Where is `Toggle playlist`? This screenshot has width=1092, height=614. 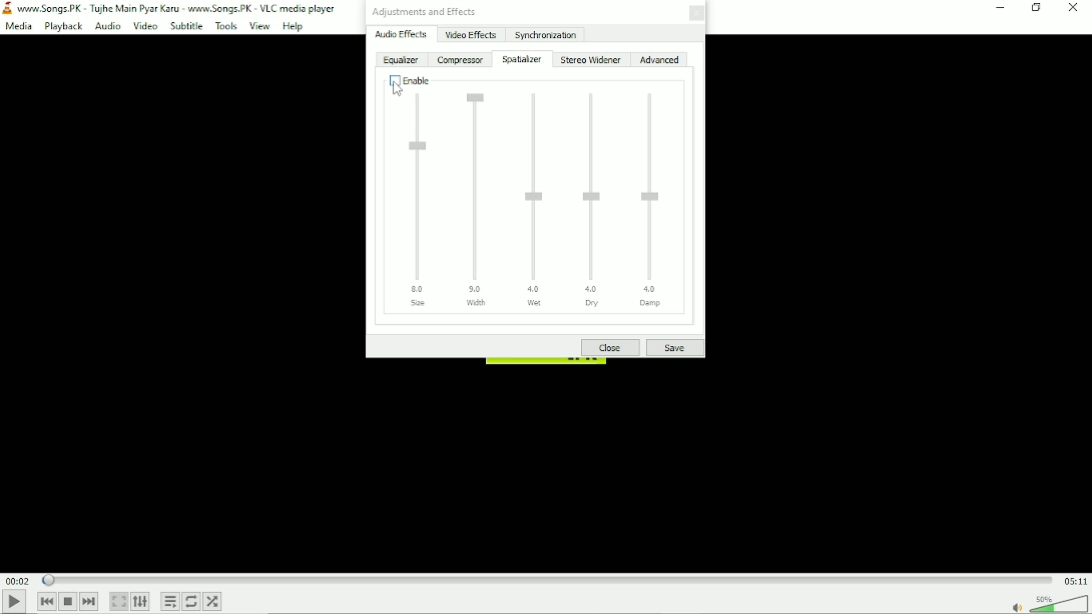 Toggle playlist is located at coordinates (170, 602).